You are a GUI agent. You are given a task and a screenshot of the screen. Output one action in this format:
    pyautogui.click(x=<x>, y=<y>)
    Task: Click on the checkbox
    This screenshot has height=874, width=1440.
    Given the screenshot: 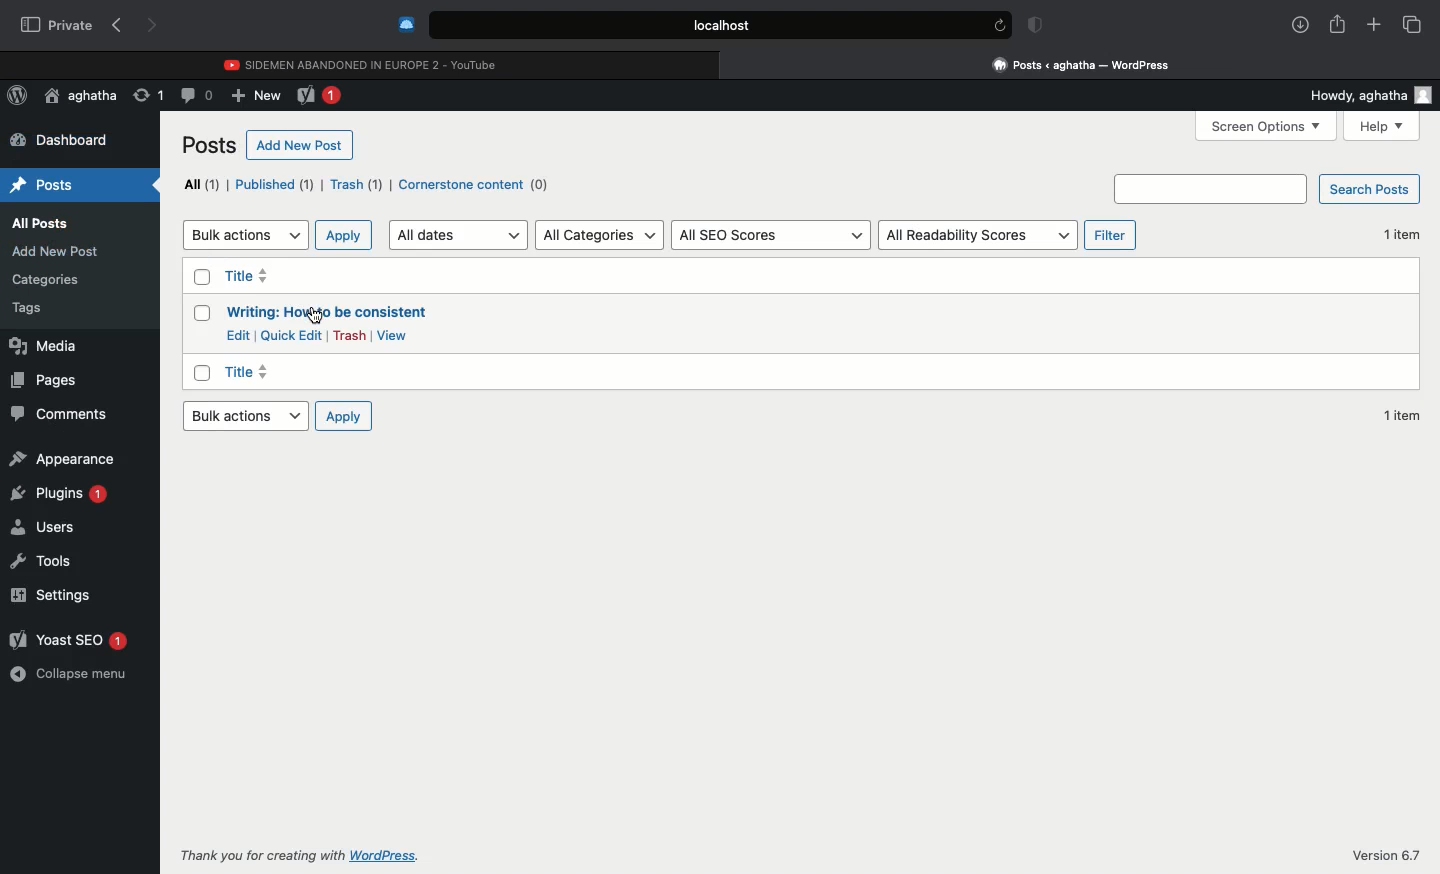 What is the action you would take?
    pyautogui.click(x=201, y=375)
    